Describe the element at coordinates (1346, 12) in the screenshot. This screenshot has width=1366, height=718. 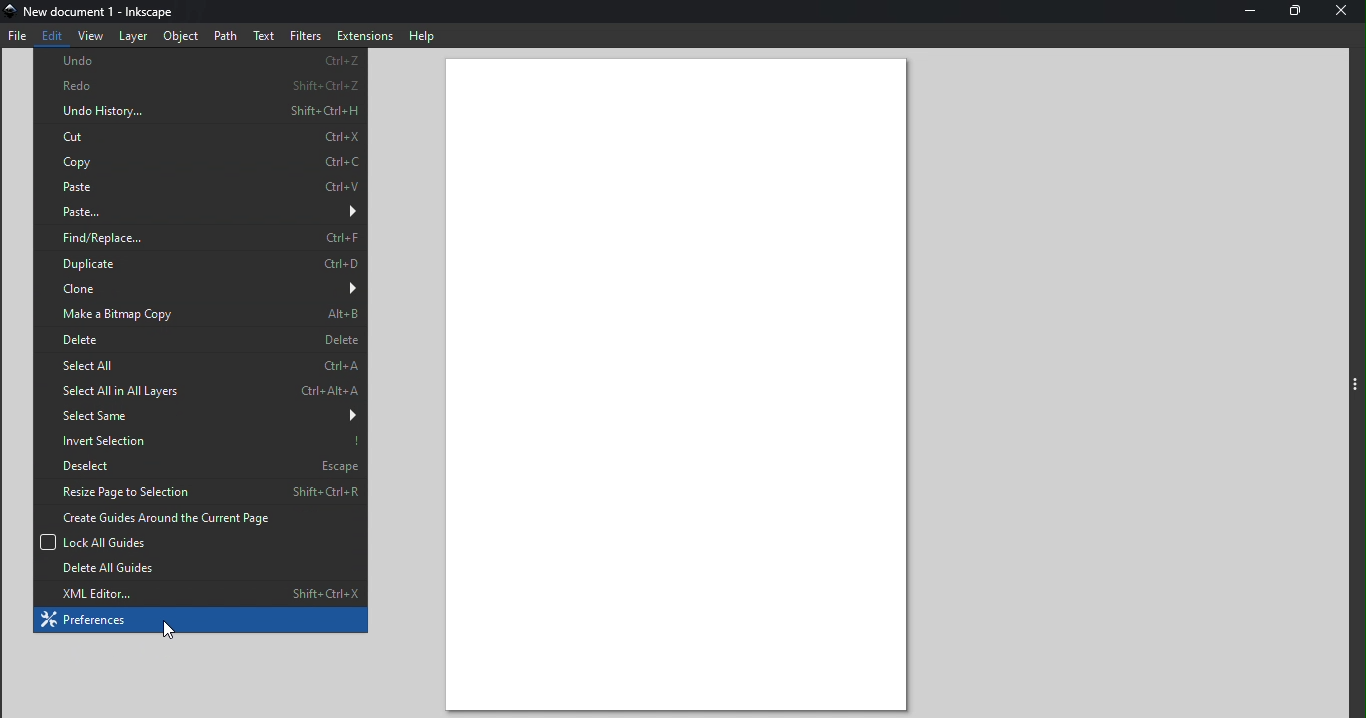
I see `Close` at that location.